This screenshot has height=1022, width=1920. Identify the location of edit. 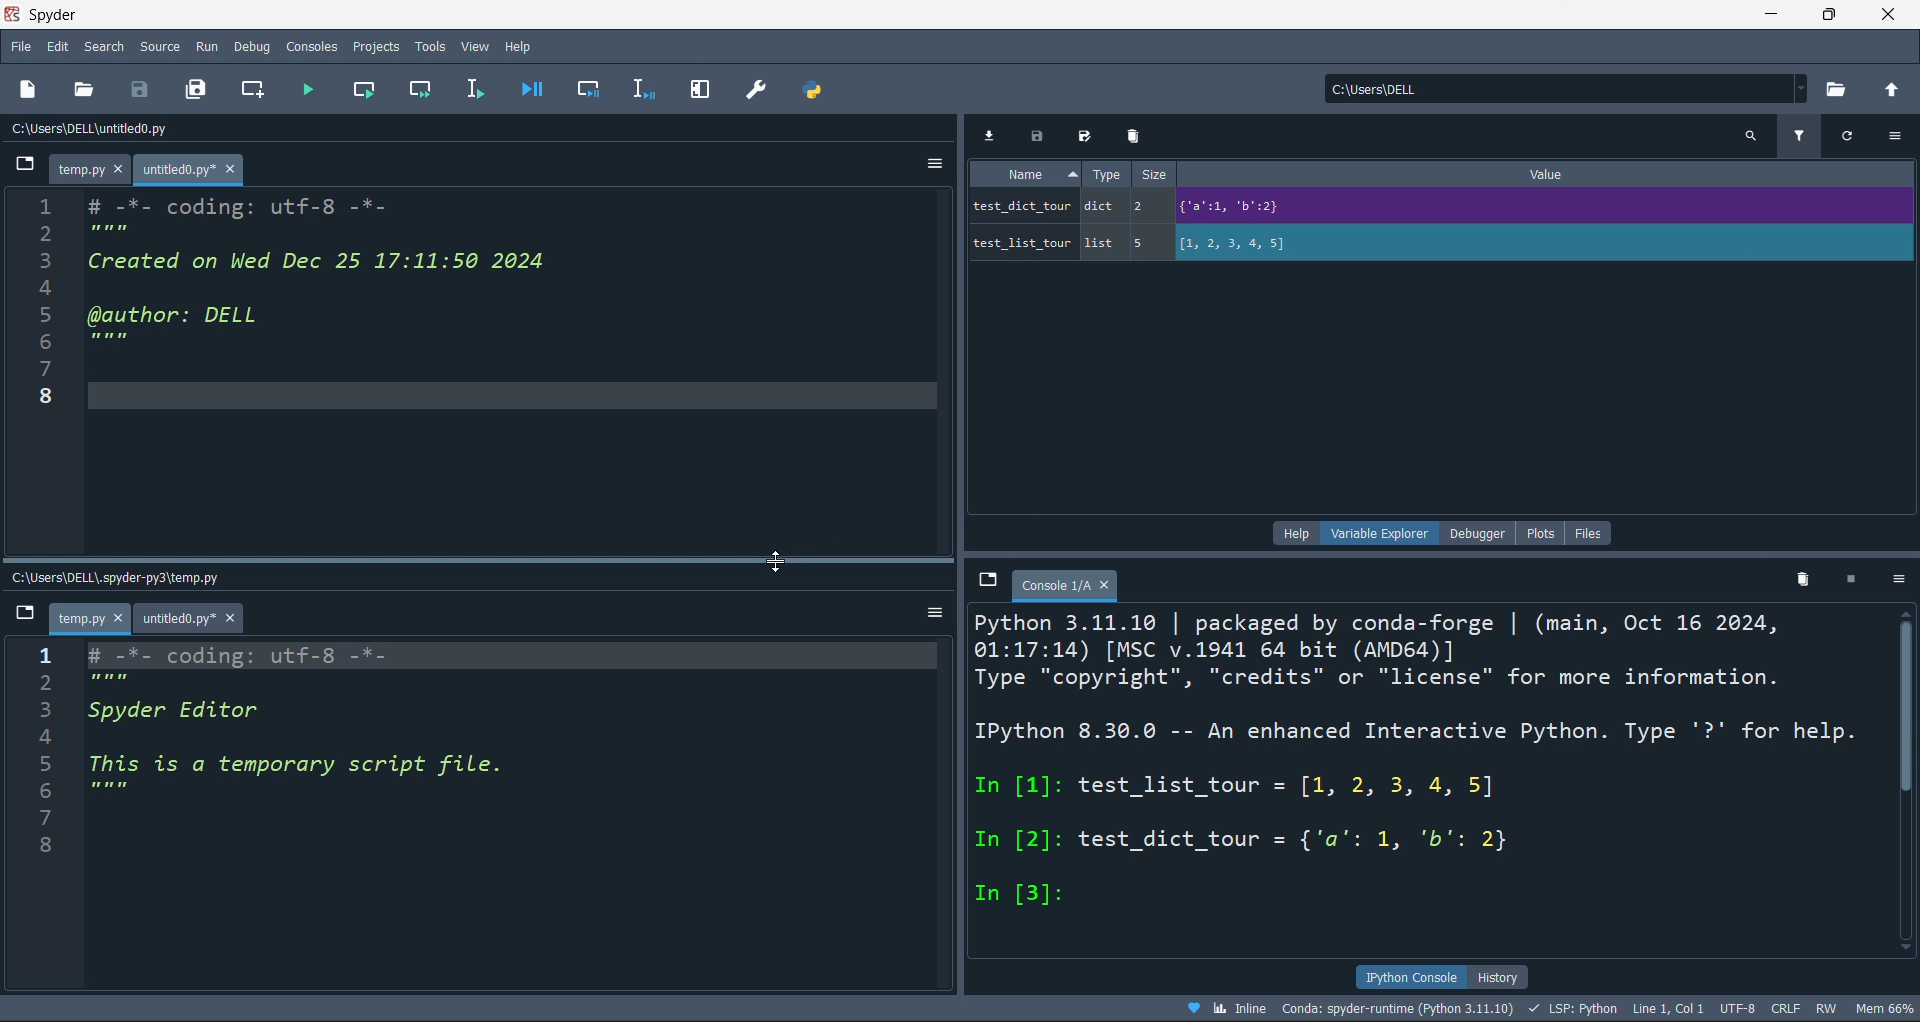
(58, 46).